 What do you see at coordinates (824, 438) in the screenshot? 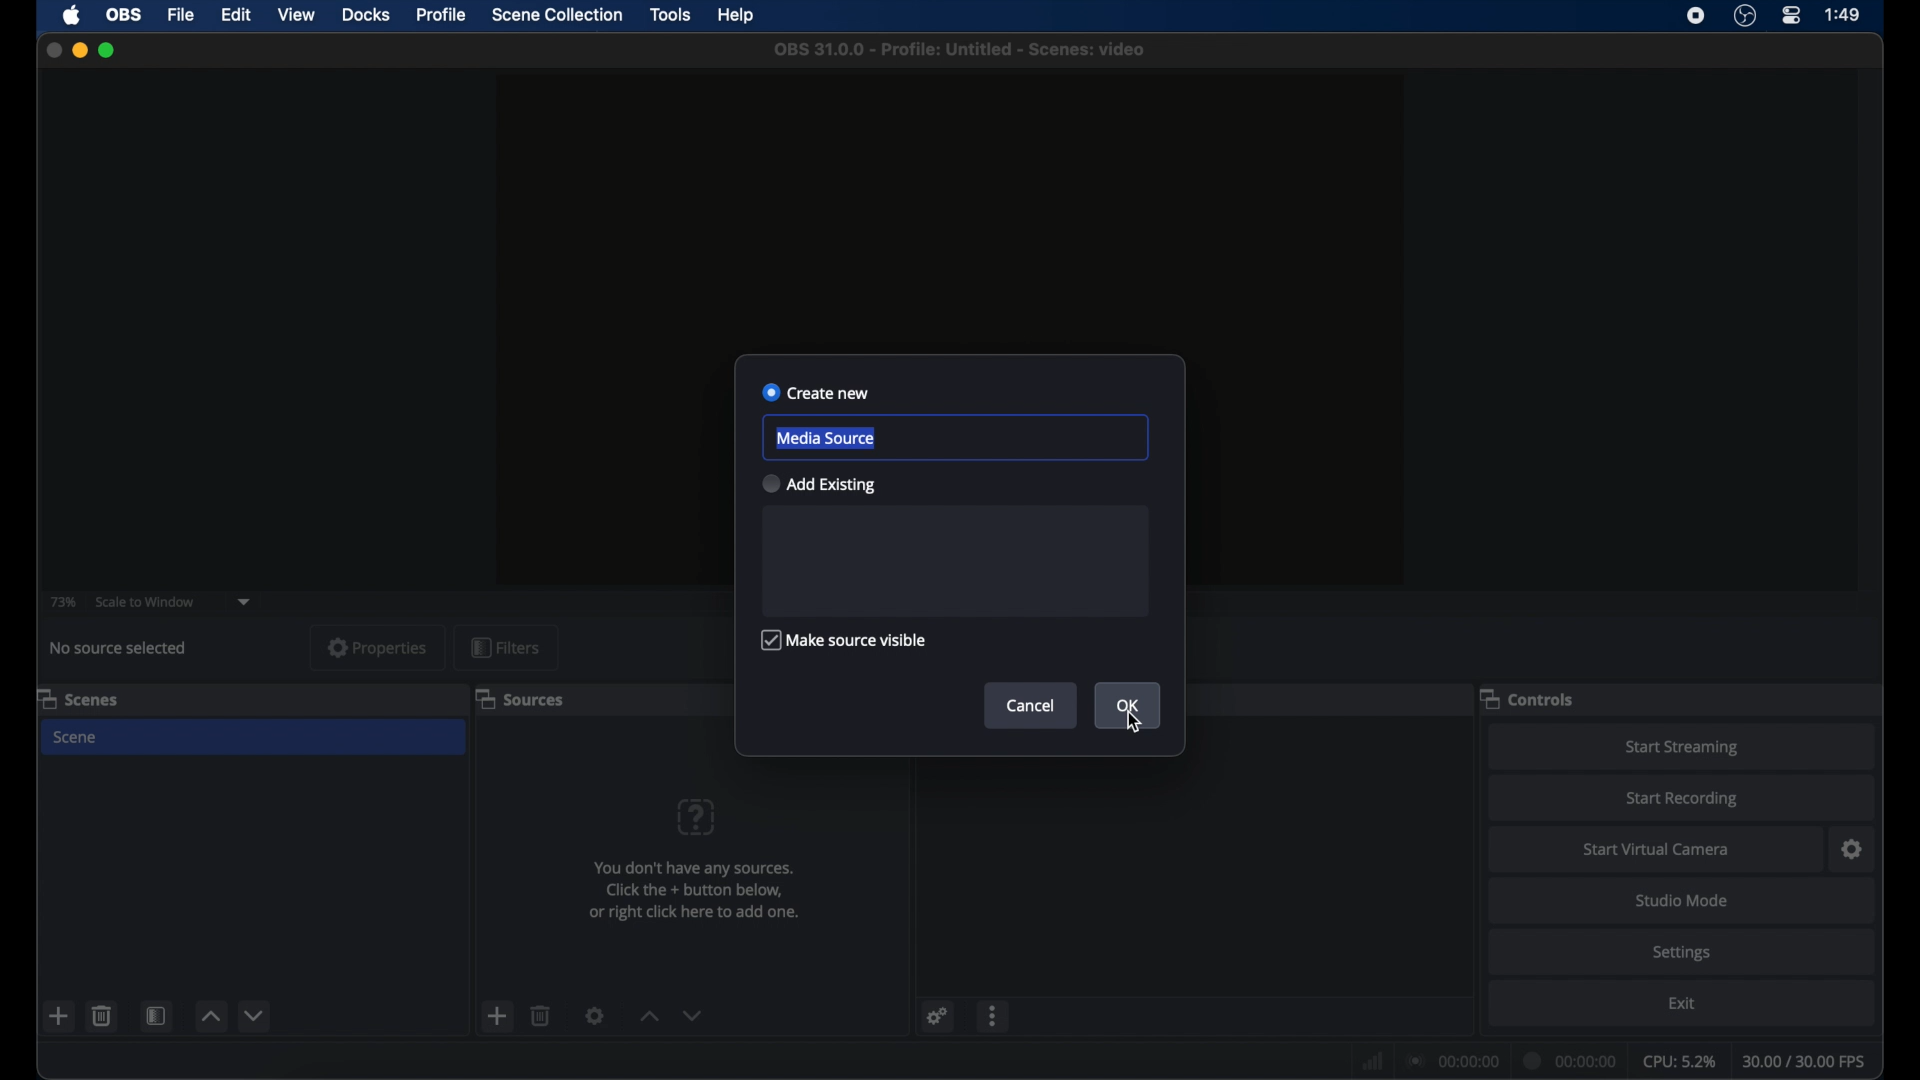
I see `media source` at bounding box center [824, 438].